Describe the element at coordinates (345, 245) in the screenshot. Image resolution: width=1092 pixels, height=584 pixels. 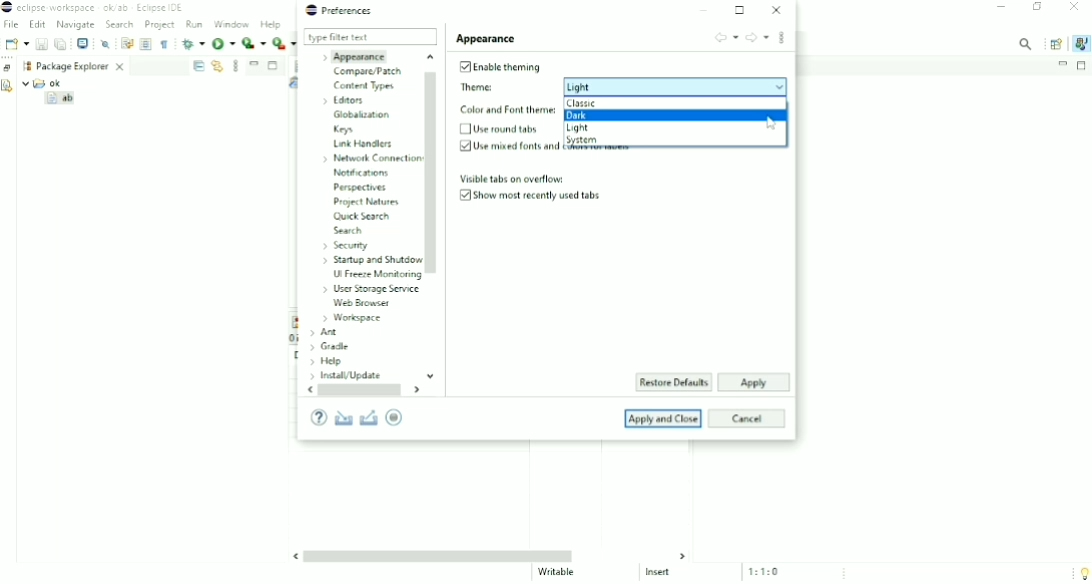
I see `Security` at that location.